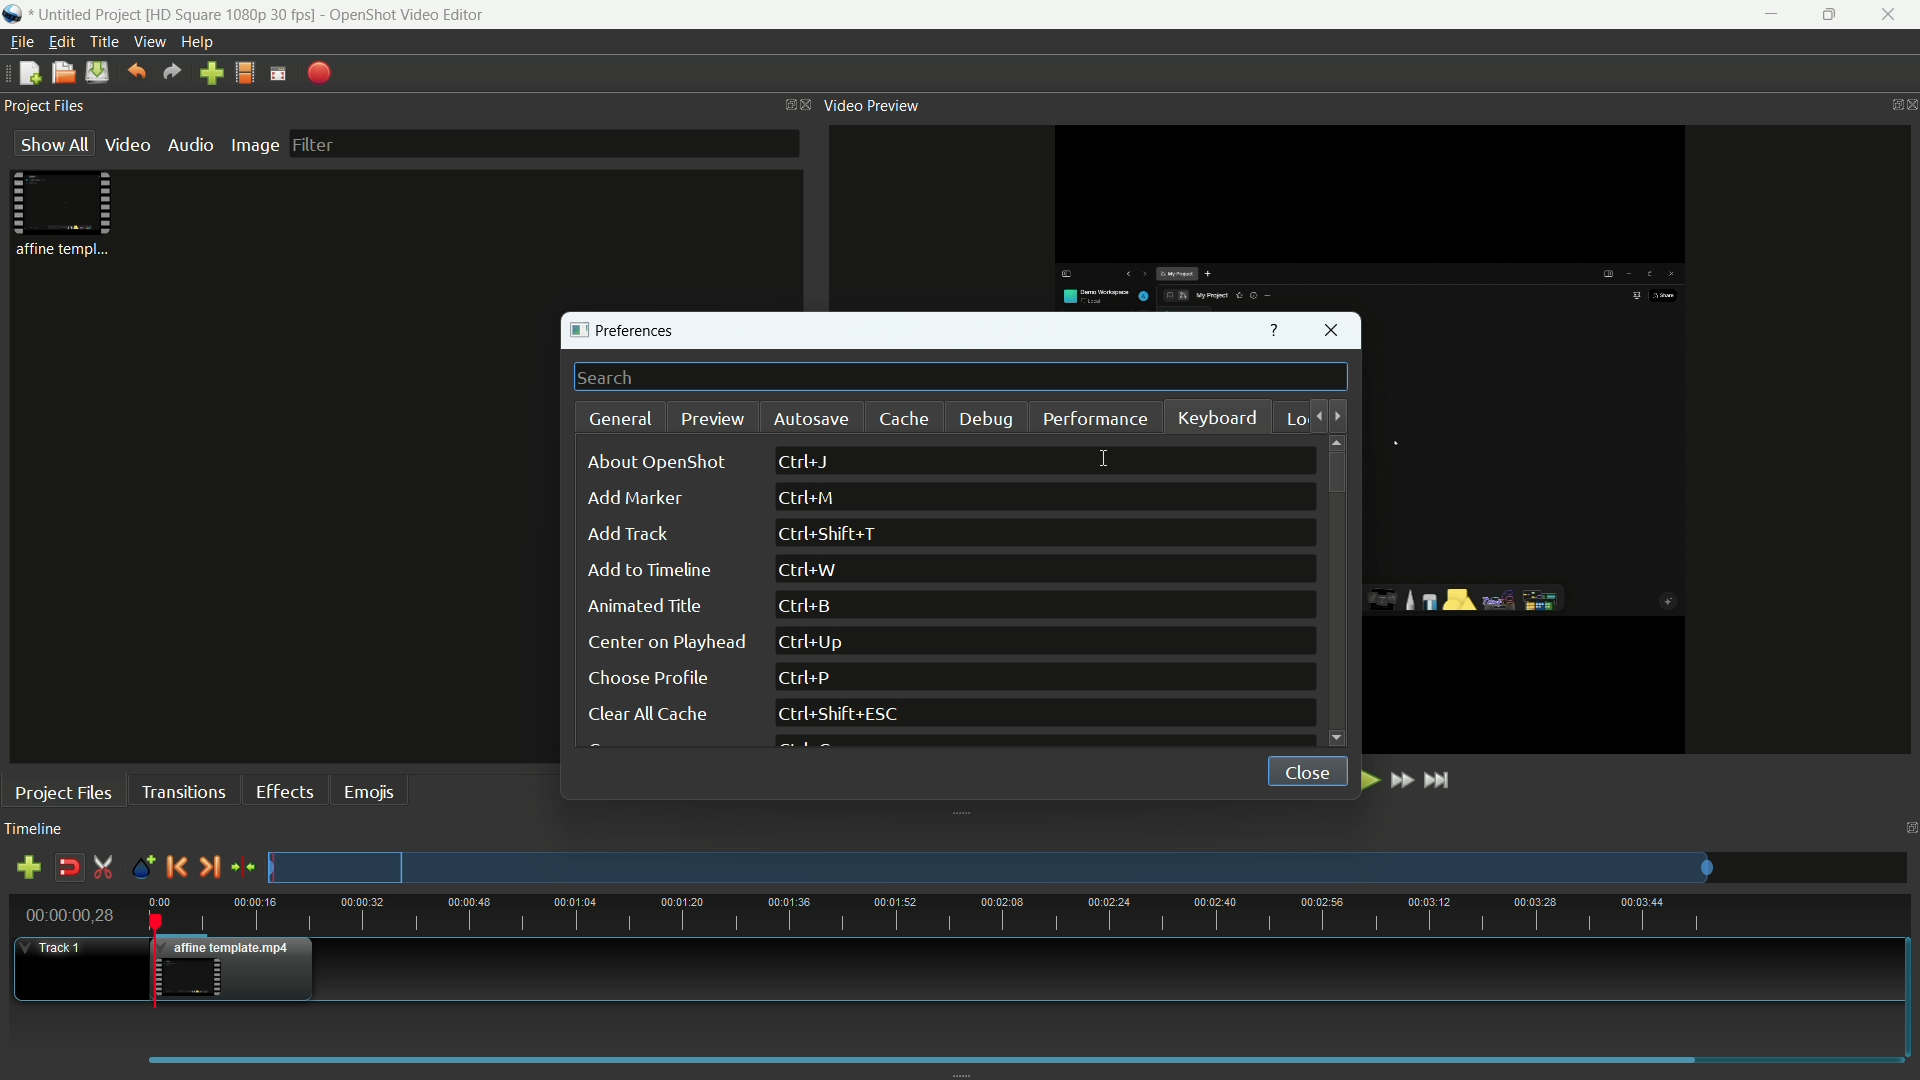 The height and width of the screenshot is (1080, 1920). I want to click on cache, so click(904, 419).